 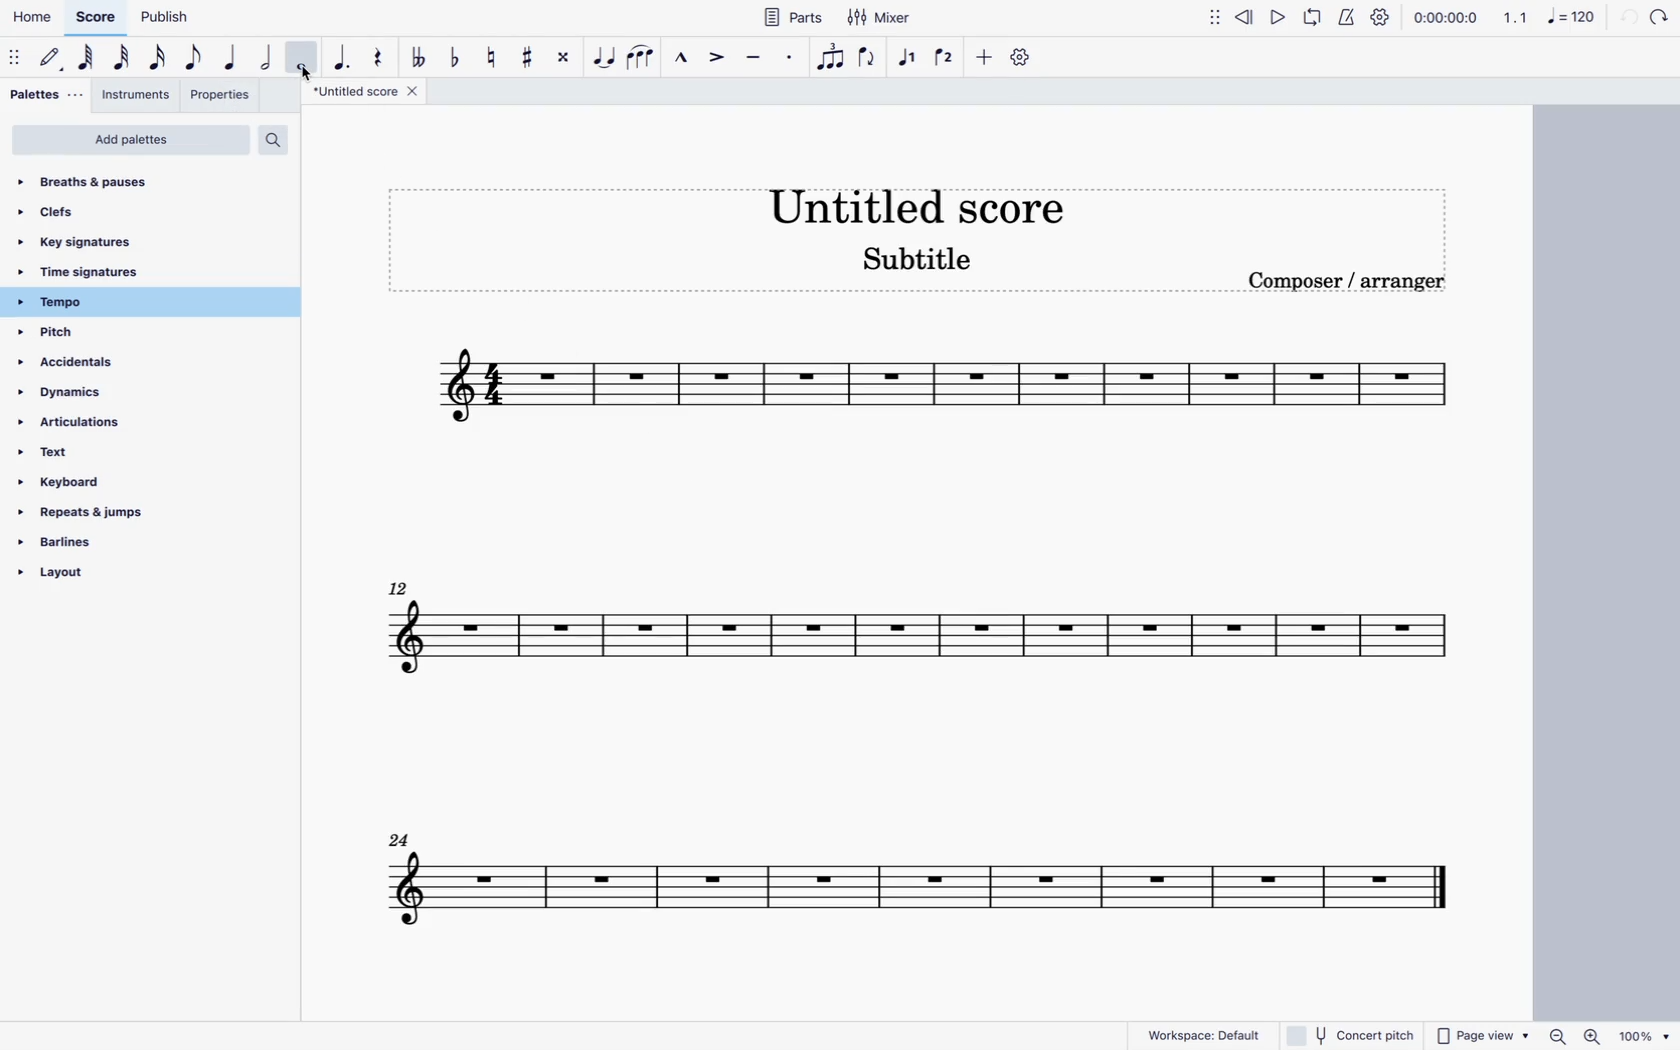 What do you see at coordinates (49, 58) in the screenshot?
I see `default` at bounding box center [49, 58].